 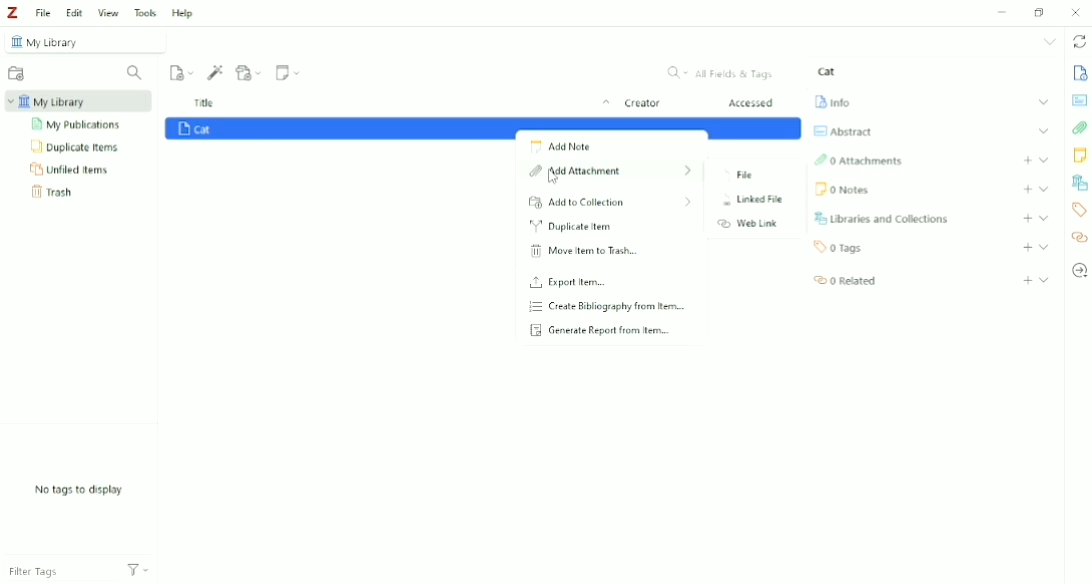 What do you see at coordinates (1042, 11) in the screenshot?
I see `Restore down` at bounding box center [1042, 11].